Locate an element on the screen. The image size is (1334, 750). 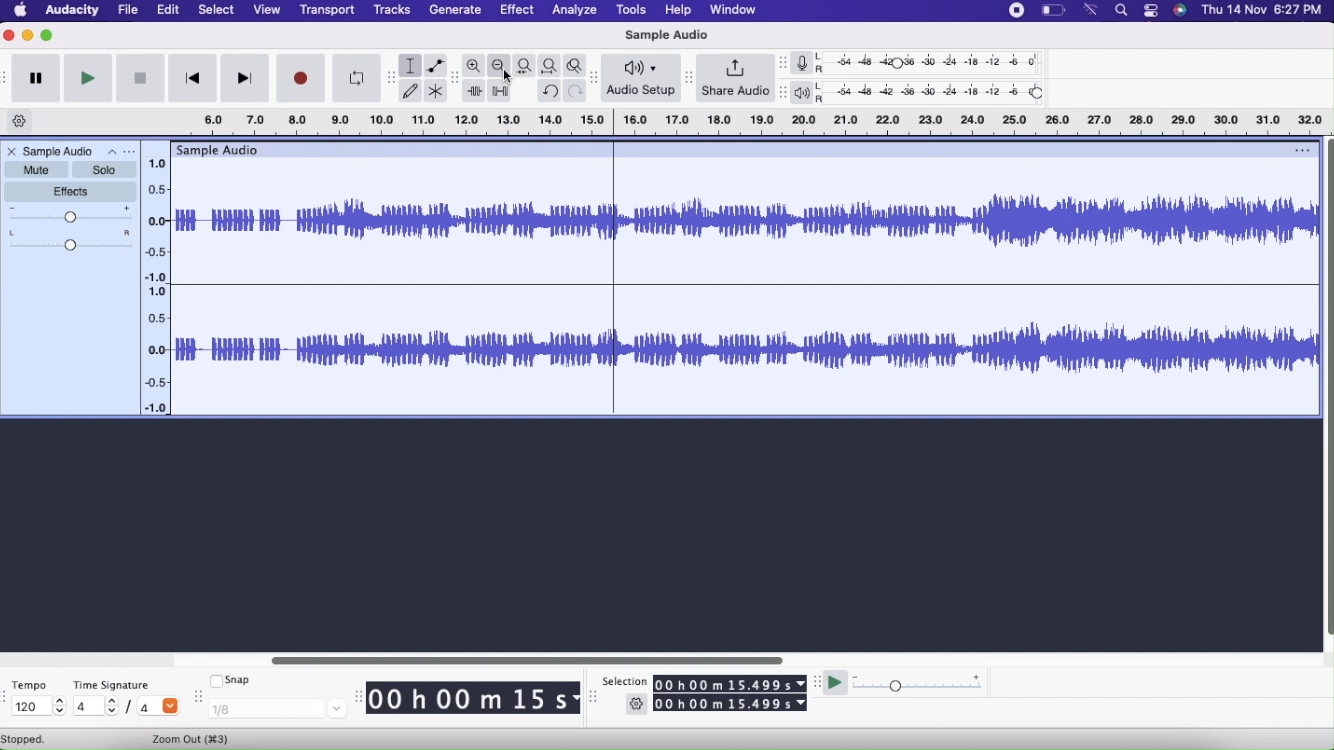
Fit Project to width is located at coordinates (551, 66).